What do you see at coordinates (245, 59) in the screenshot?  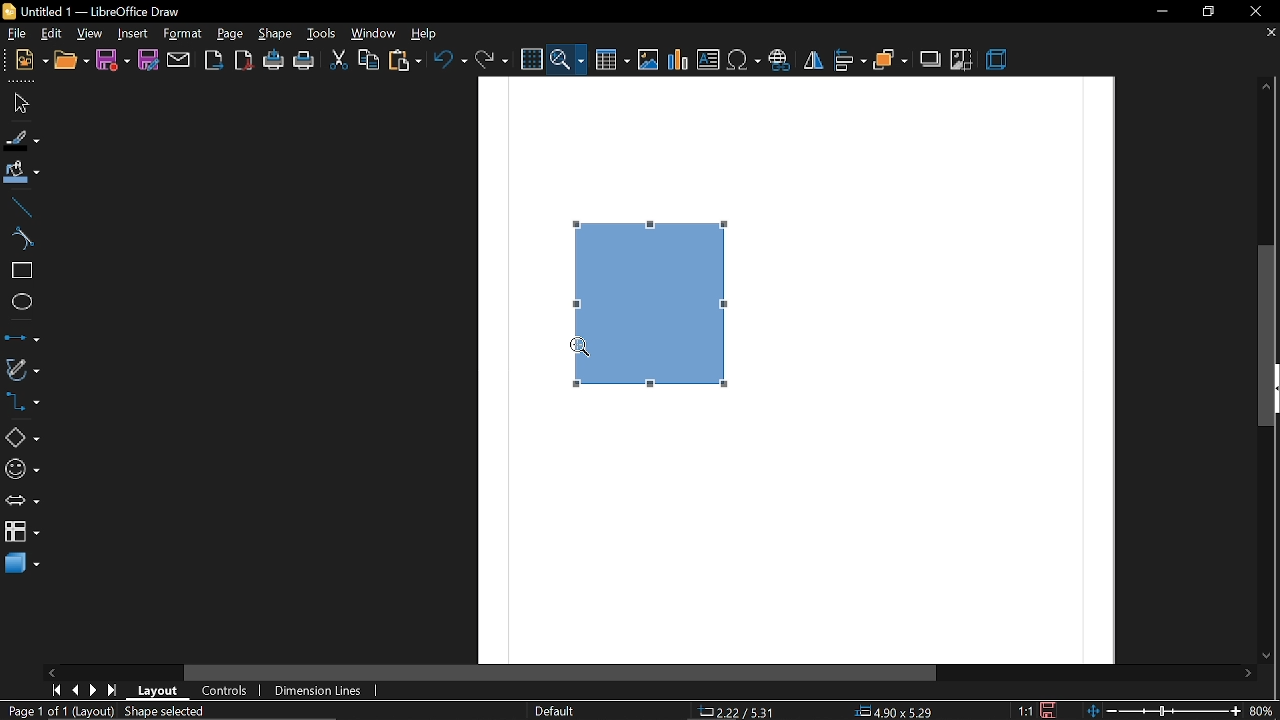 I see `export pdf` at bounding box center [245, 59].